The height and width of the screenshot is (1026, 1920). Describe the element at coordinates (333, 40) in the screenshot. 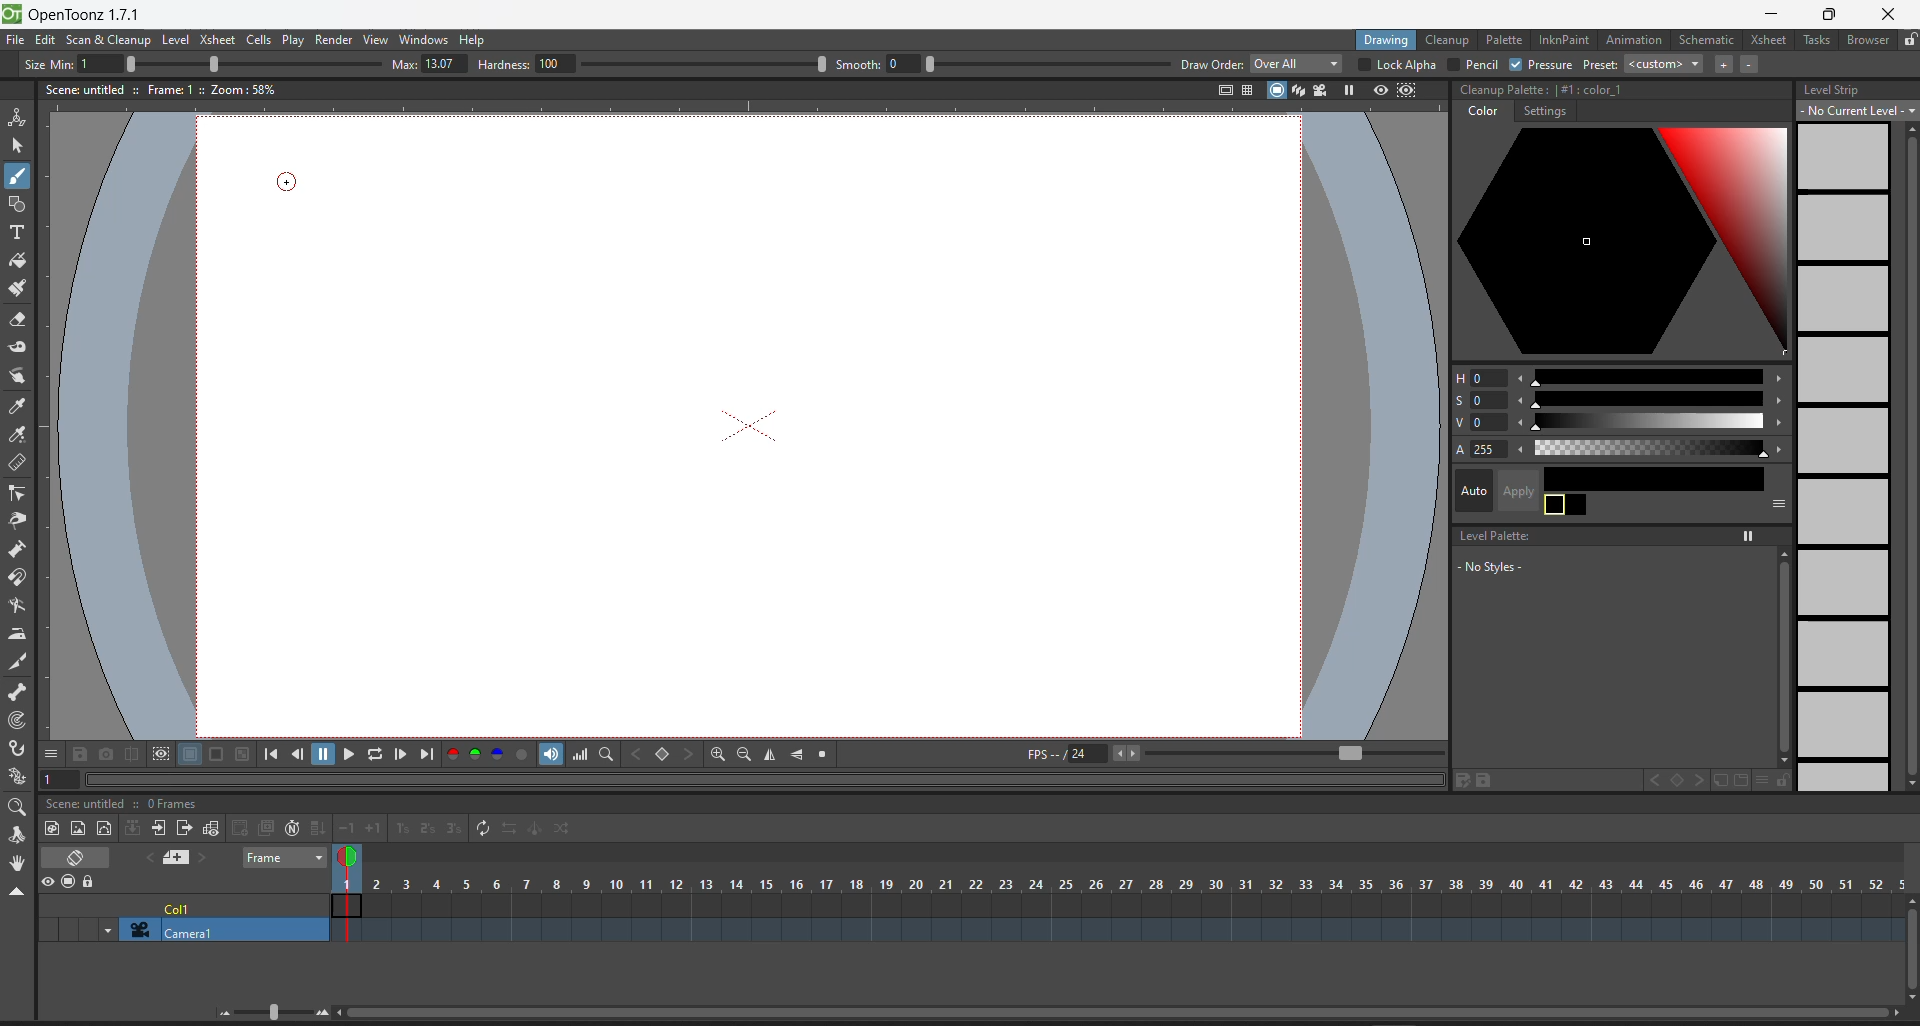

I see `render` at that location.